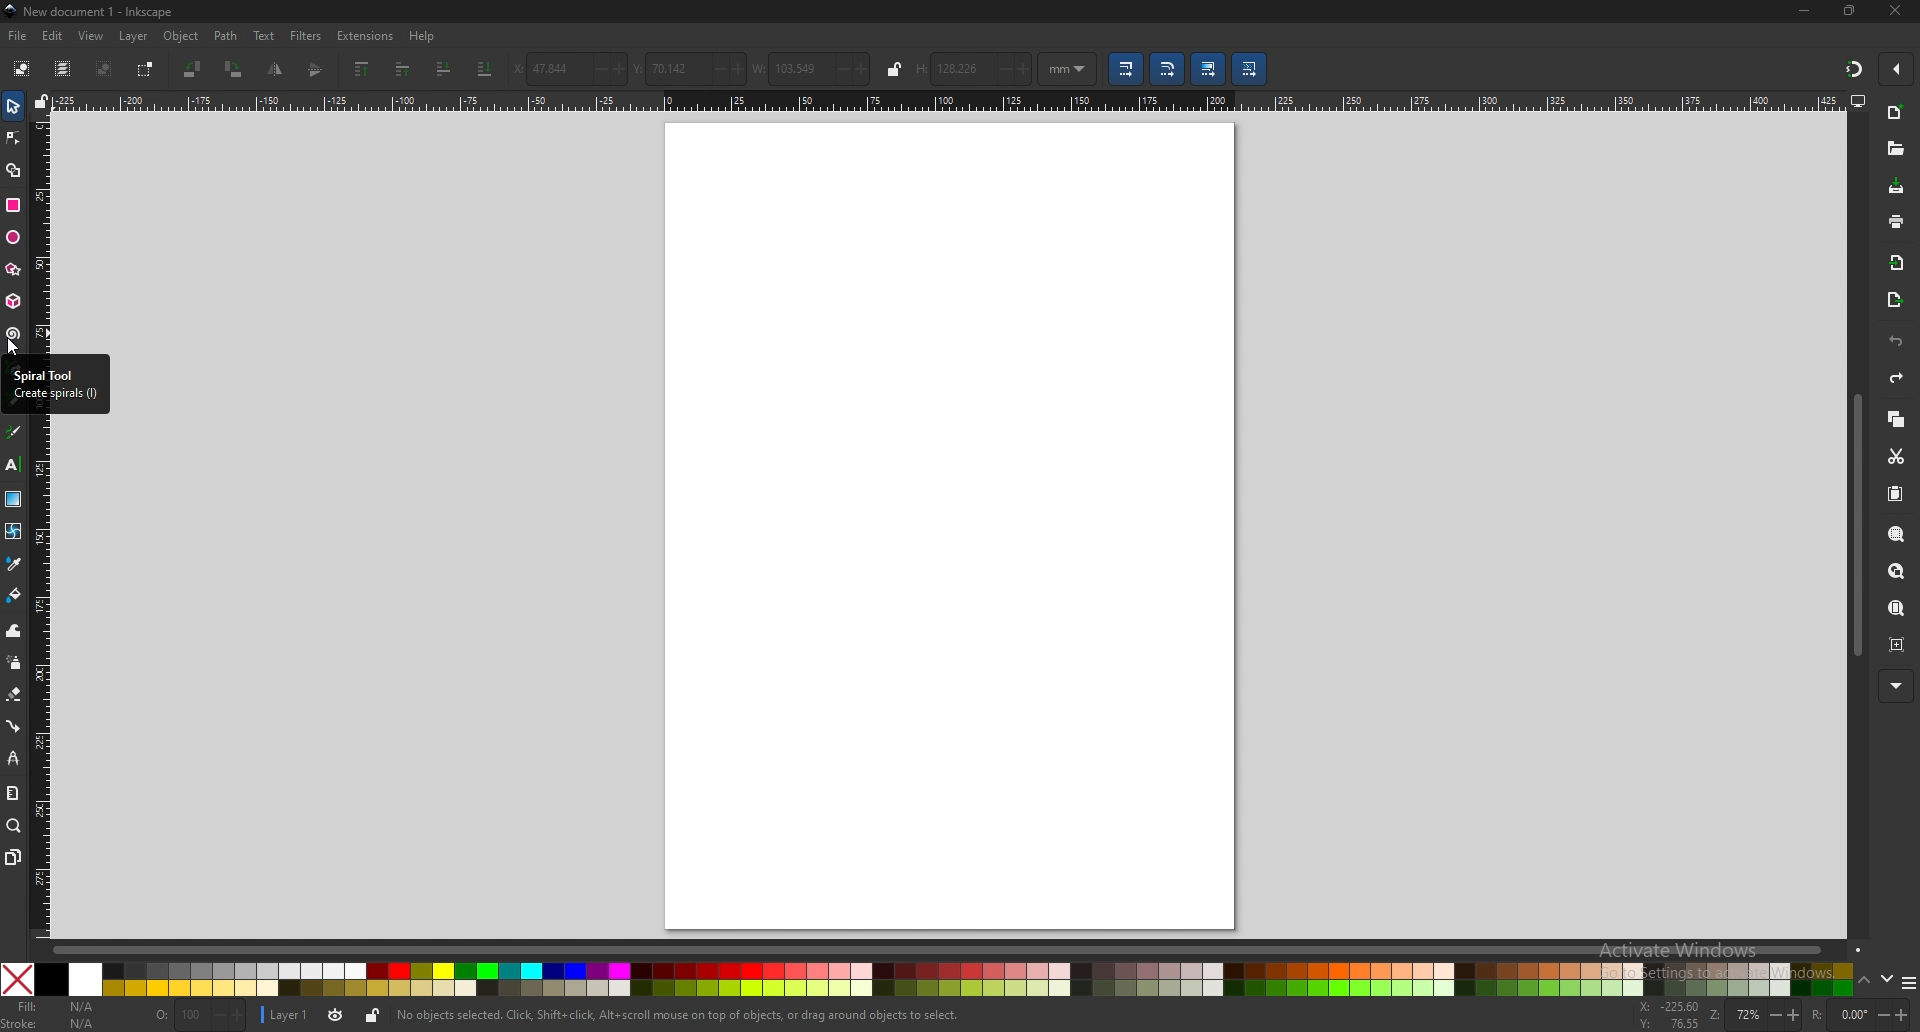 The width and height of the screenshot is (1920, 1032). I want to click on path, so click(226, 36).